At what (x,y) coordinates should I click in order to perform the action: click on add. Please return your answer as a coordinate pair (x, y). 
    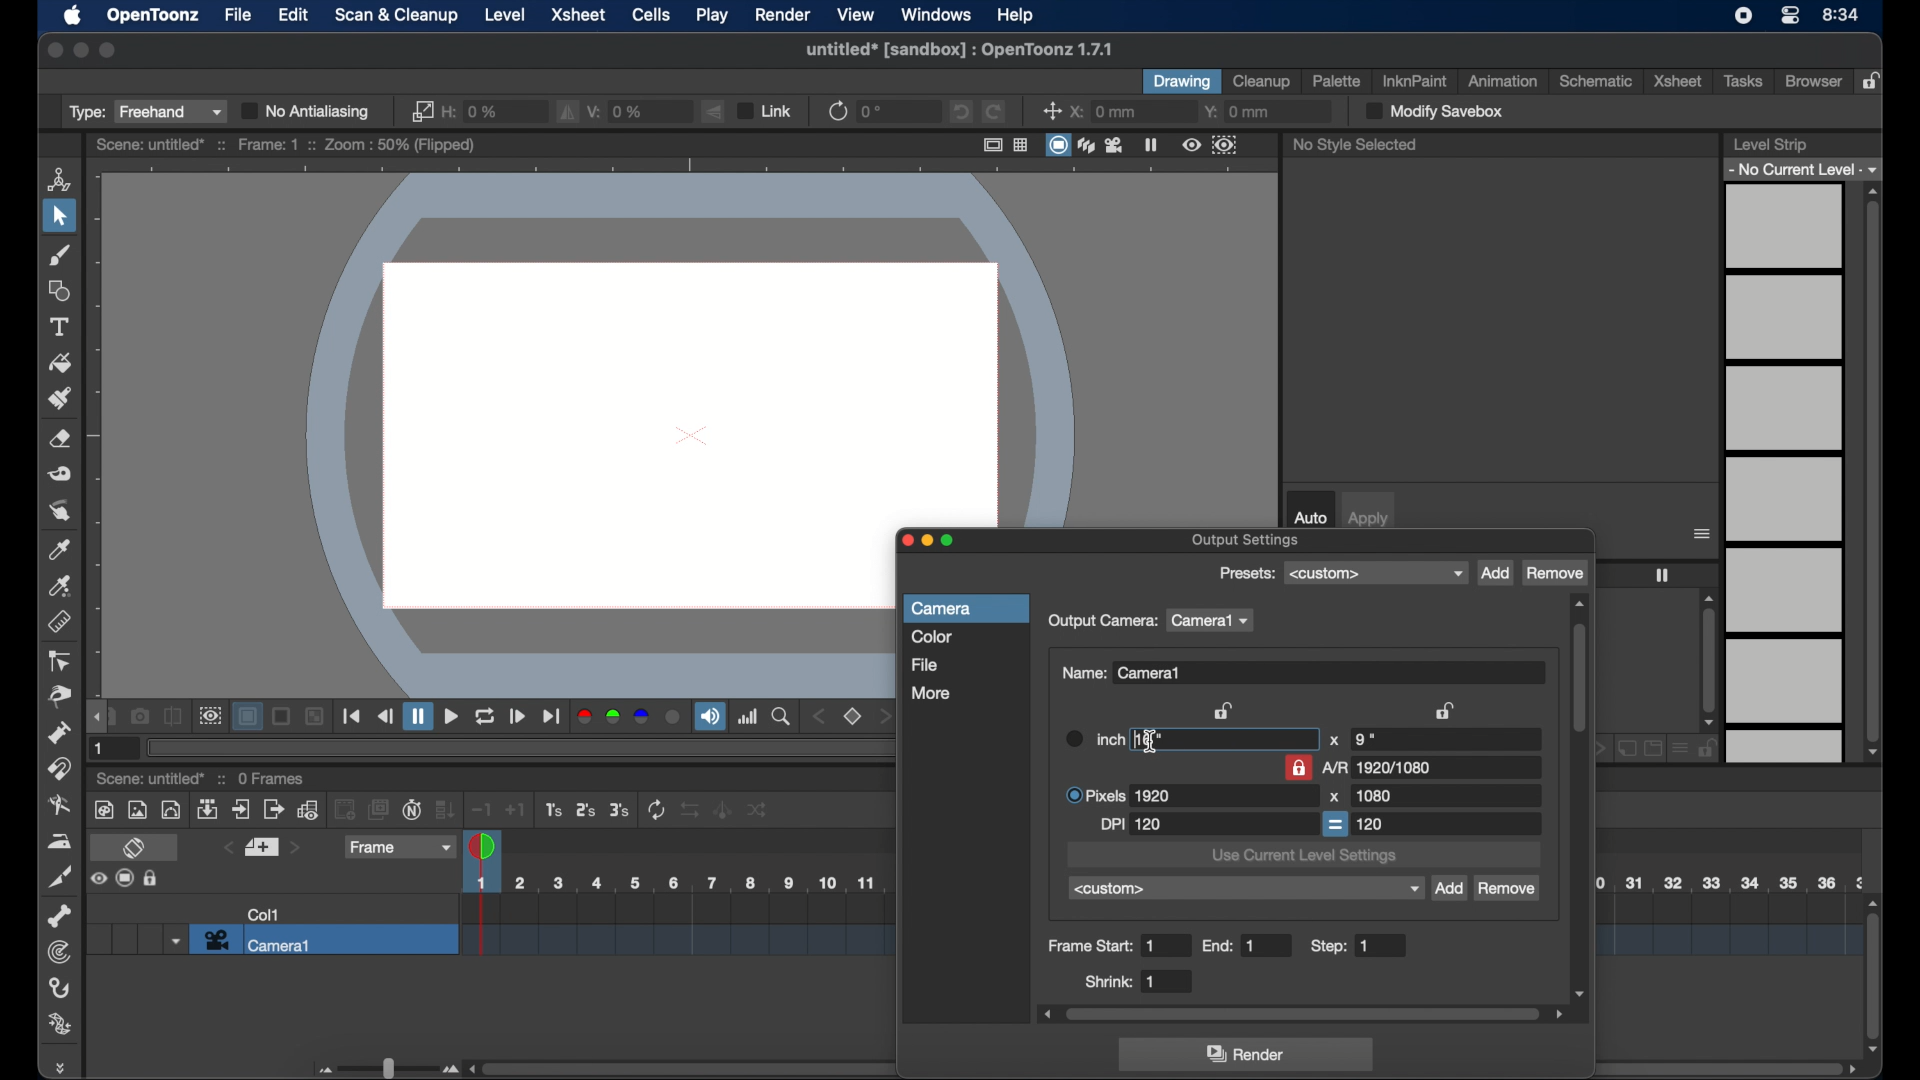
    Looking at the image, I should click on (1448, 889).